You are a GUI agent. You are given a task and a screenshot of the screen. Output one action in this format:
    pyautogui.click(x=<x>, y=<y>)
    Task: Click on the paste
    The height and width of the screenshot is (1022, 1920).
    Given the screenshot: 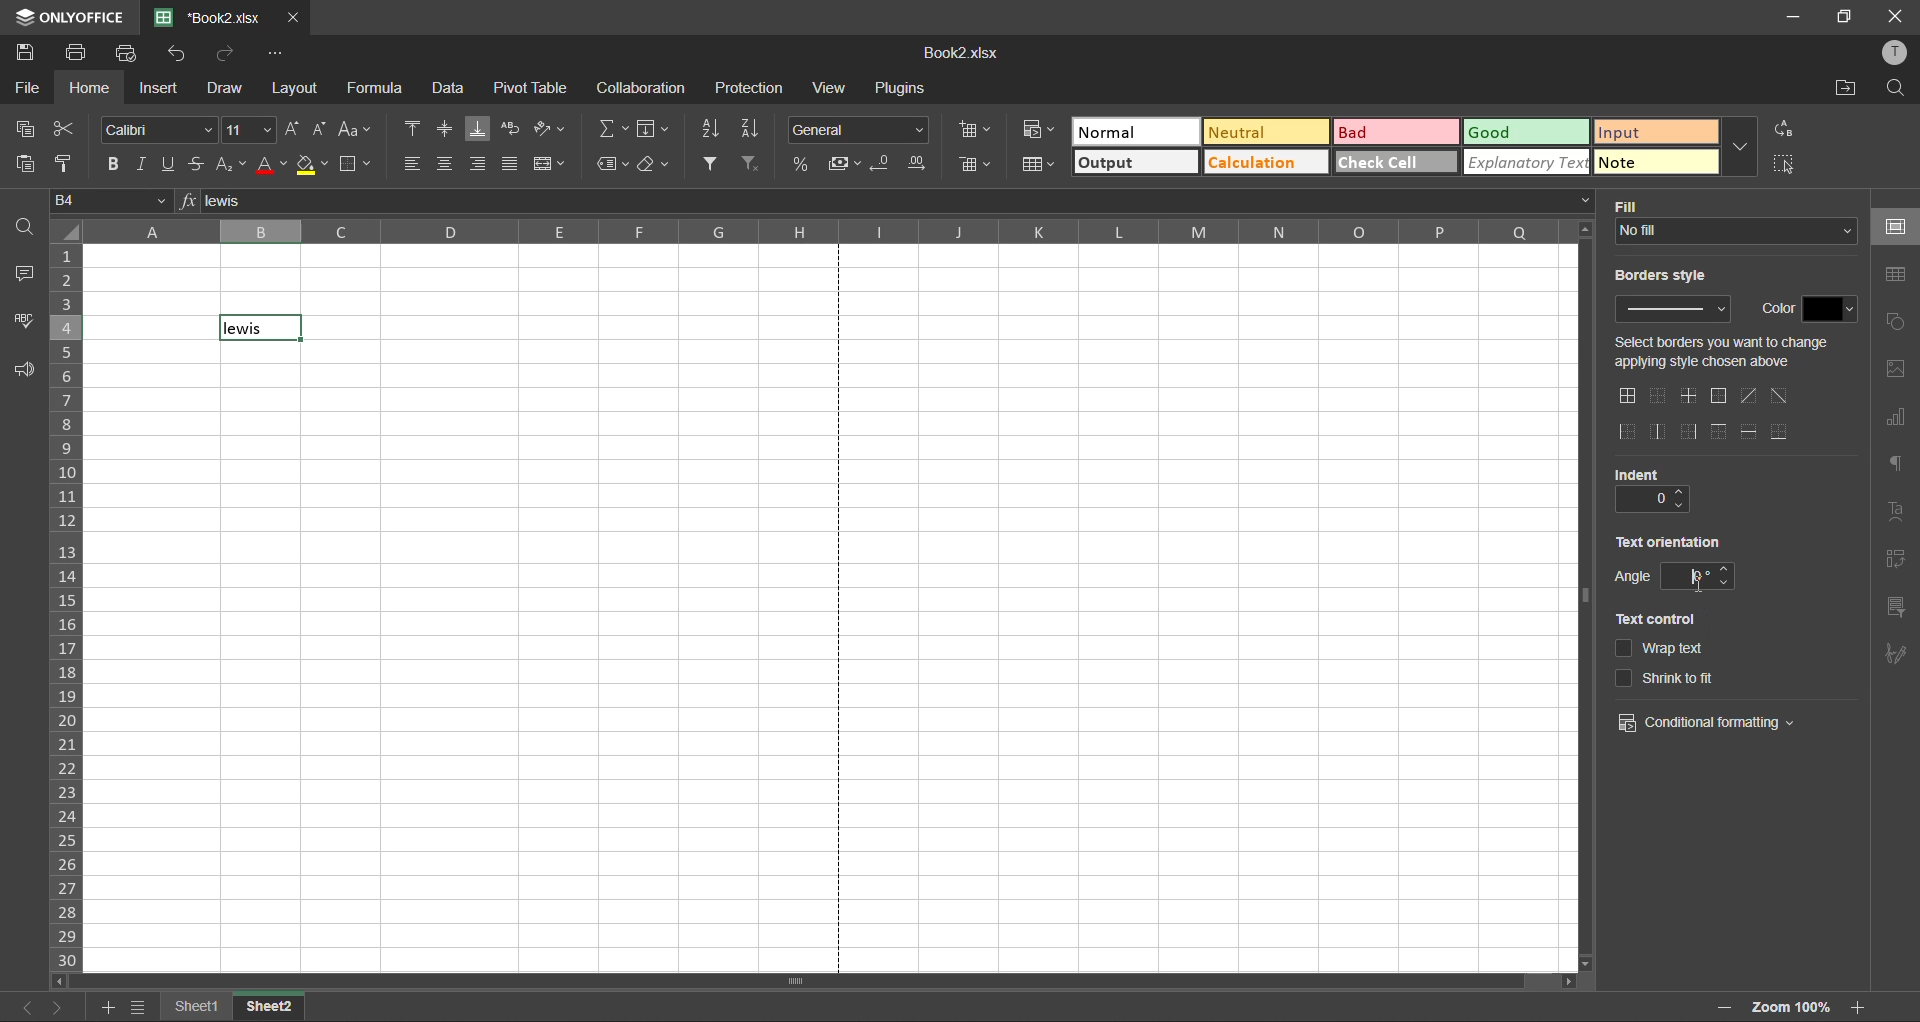 What is the action you would take?
    pyautogui.click(x=30, y=165)
    